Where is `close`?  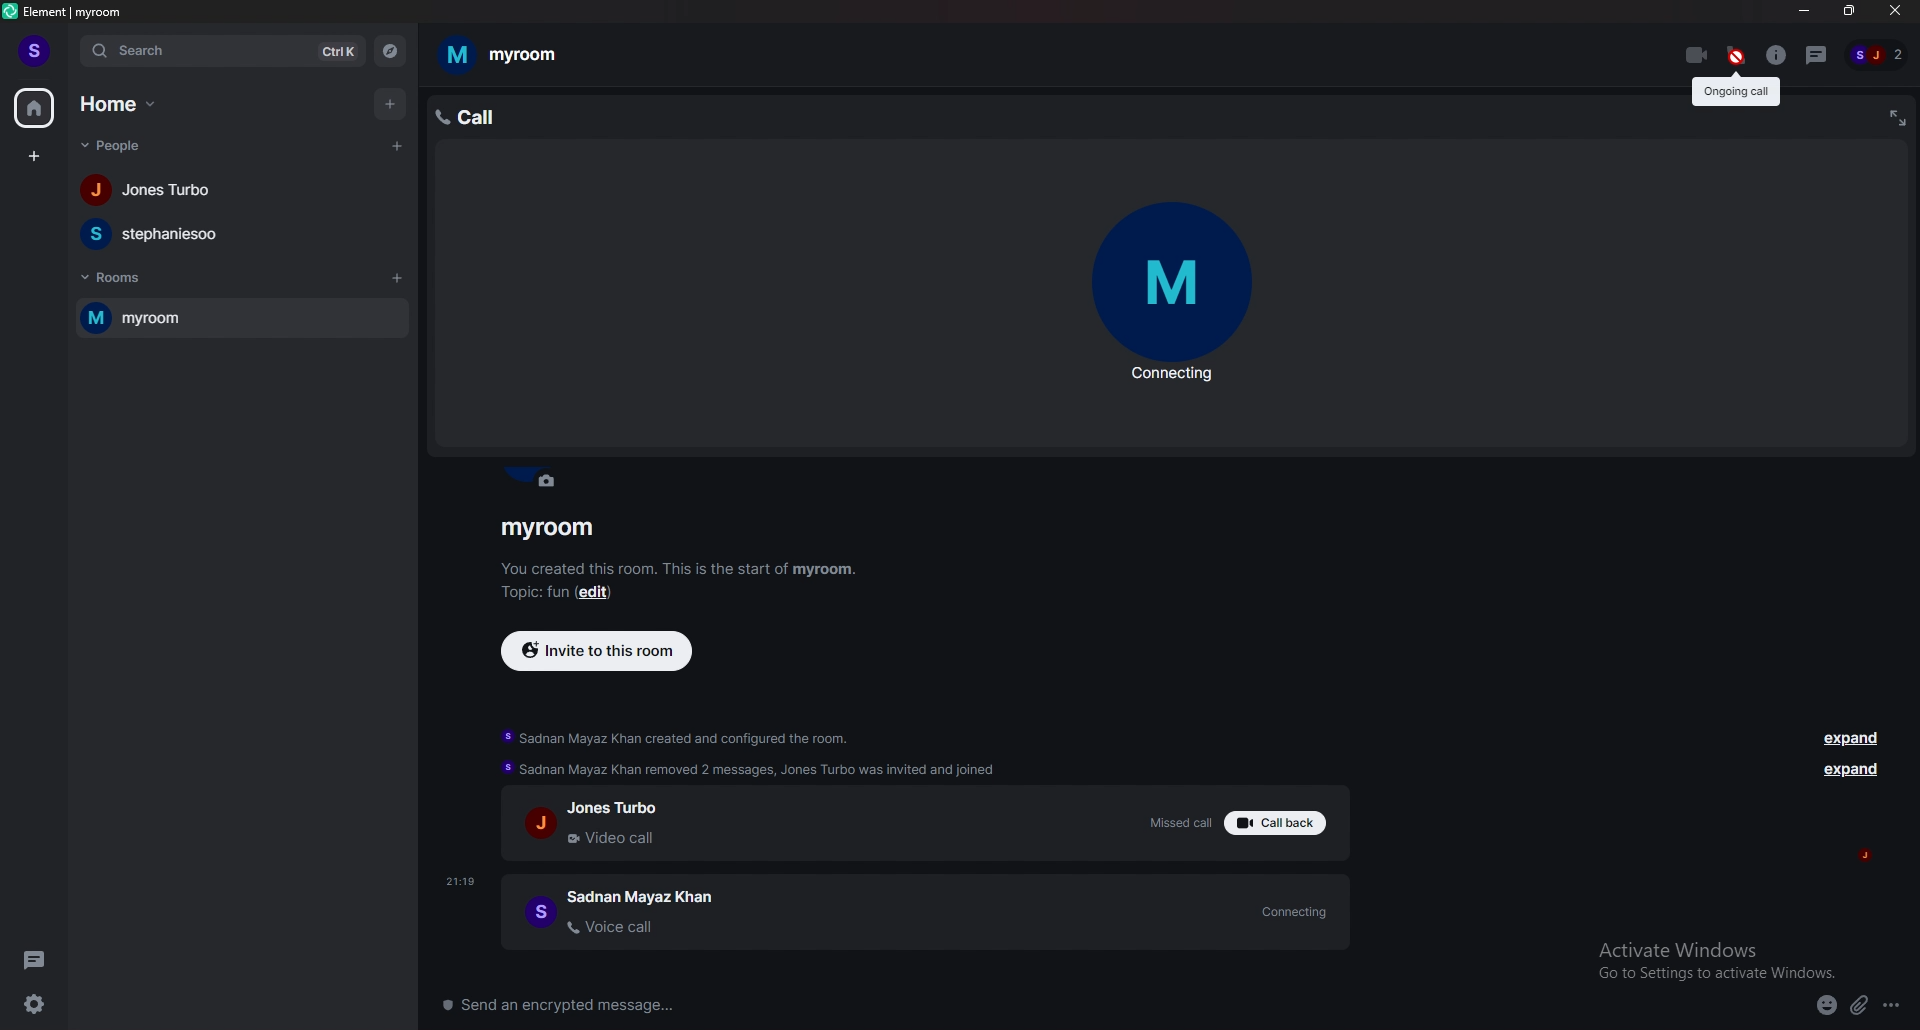
close is located at coordinates (1892, 12).